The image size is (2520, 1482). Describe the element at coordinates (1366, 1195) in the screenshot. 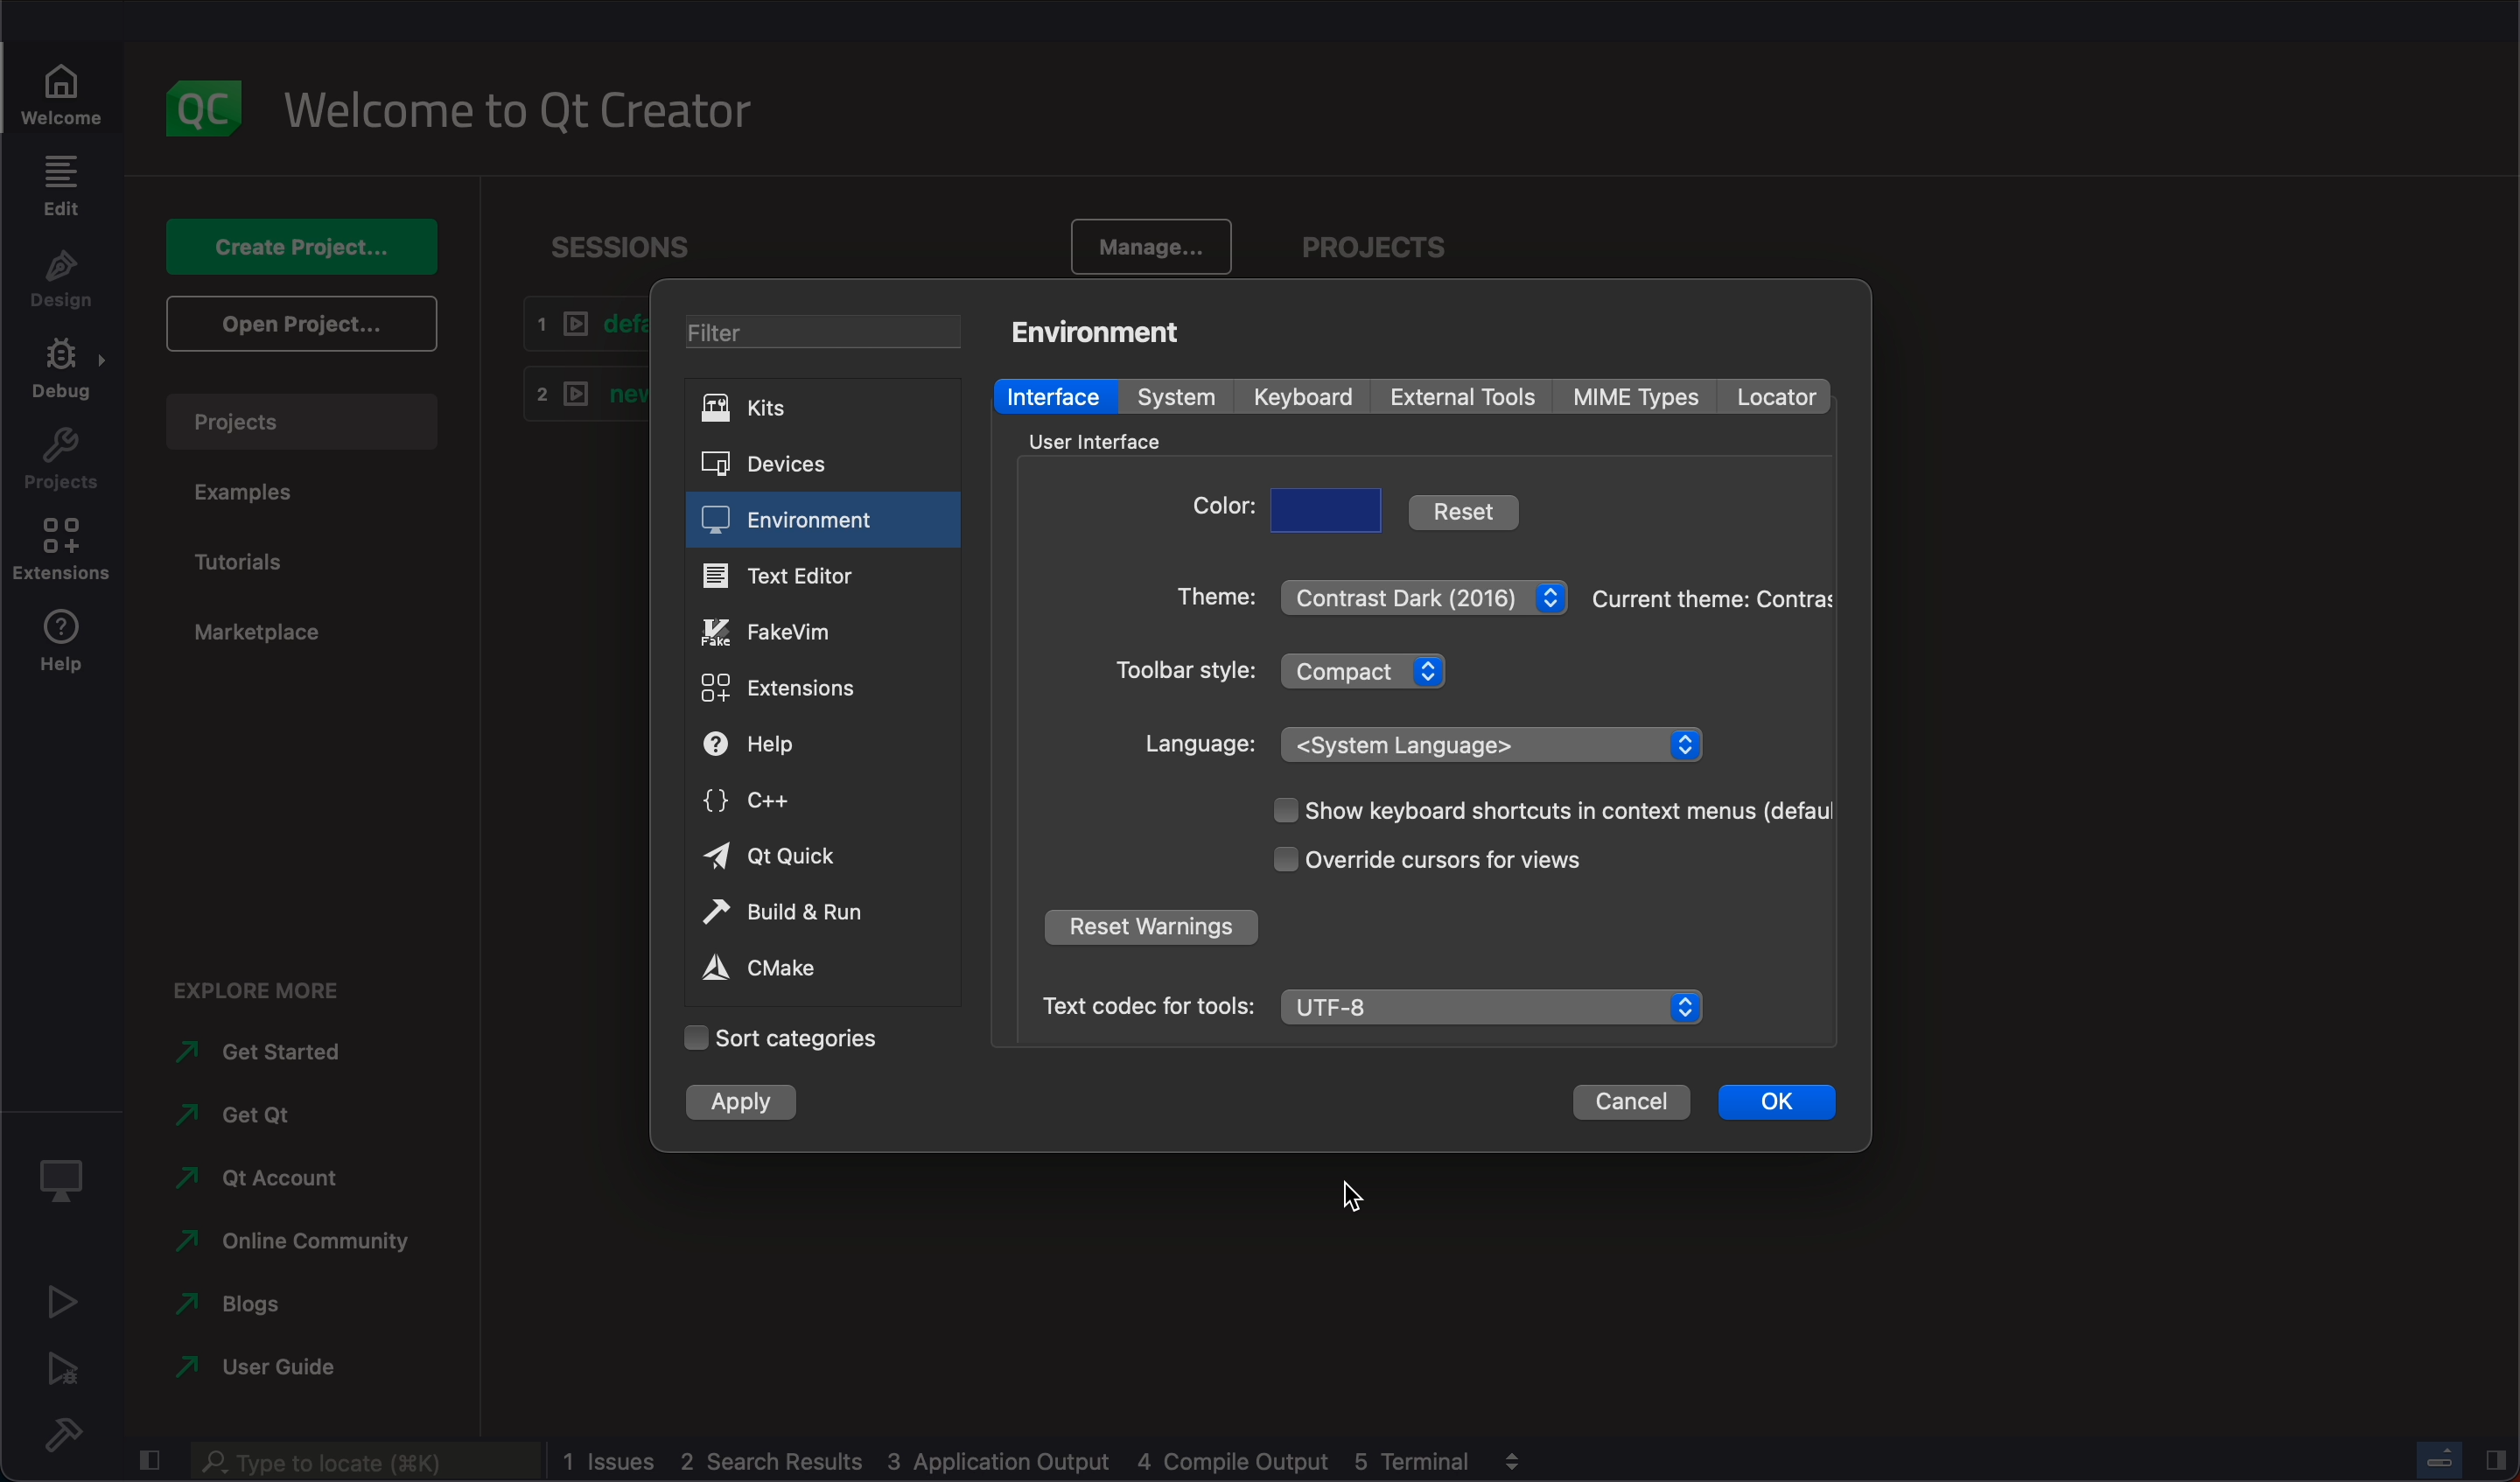

I see `cursor` at that location.